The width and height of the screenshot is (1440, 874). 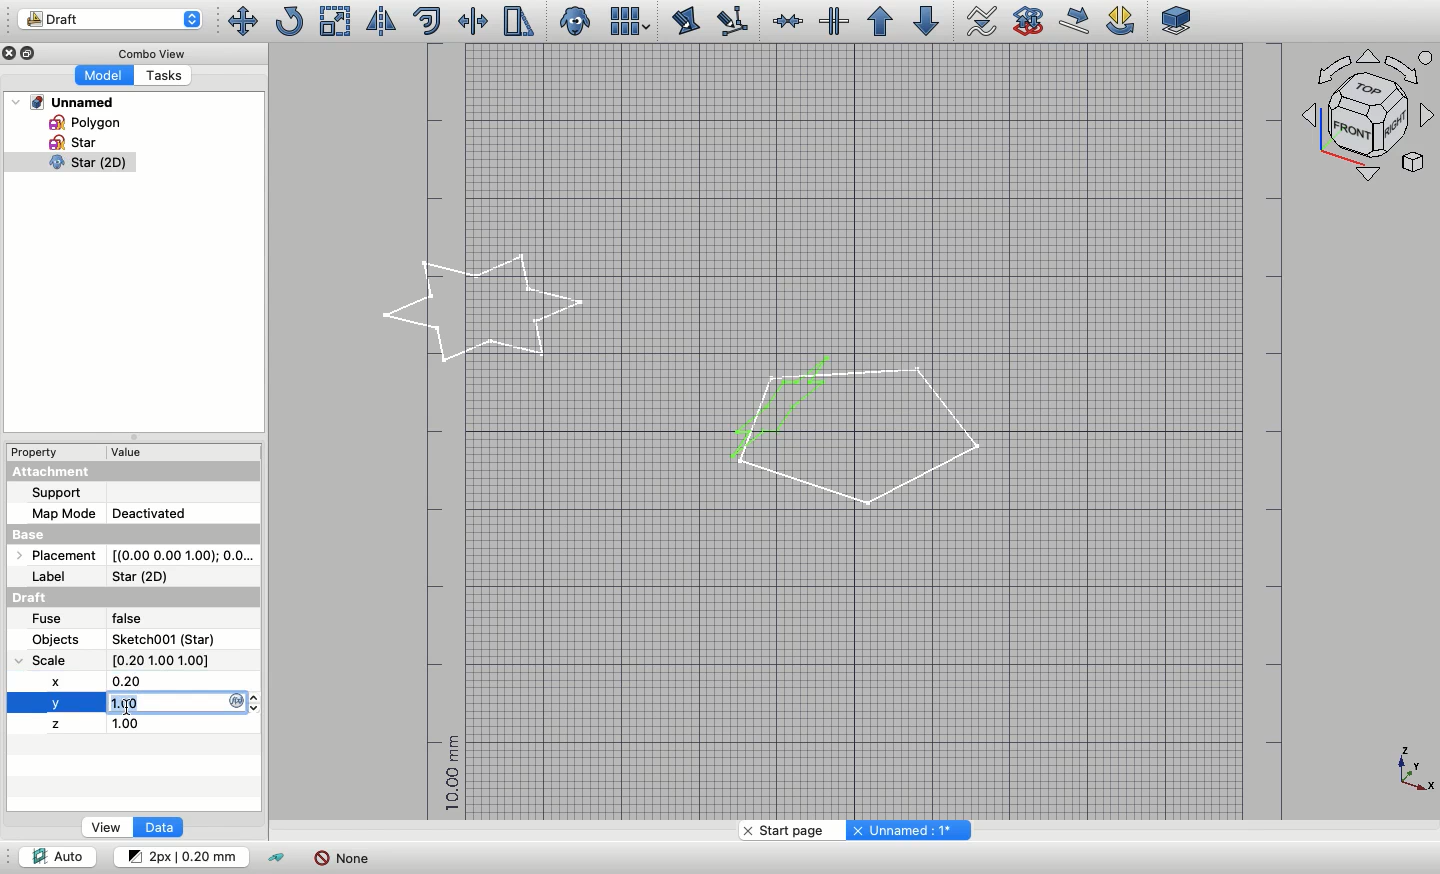 I want to click on Polygon, so click(x=81, y=122).